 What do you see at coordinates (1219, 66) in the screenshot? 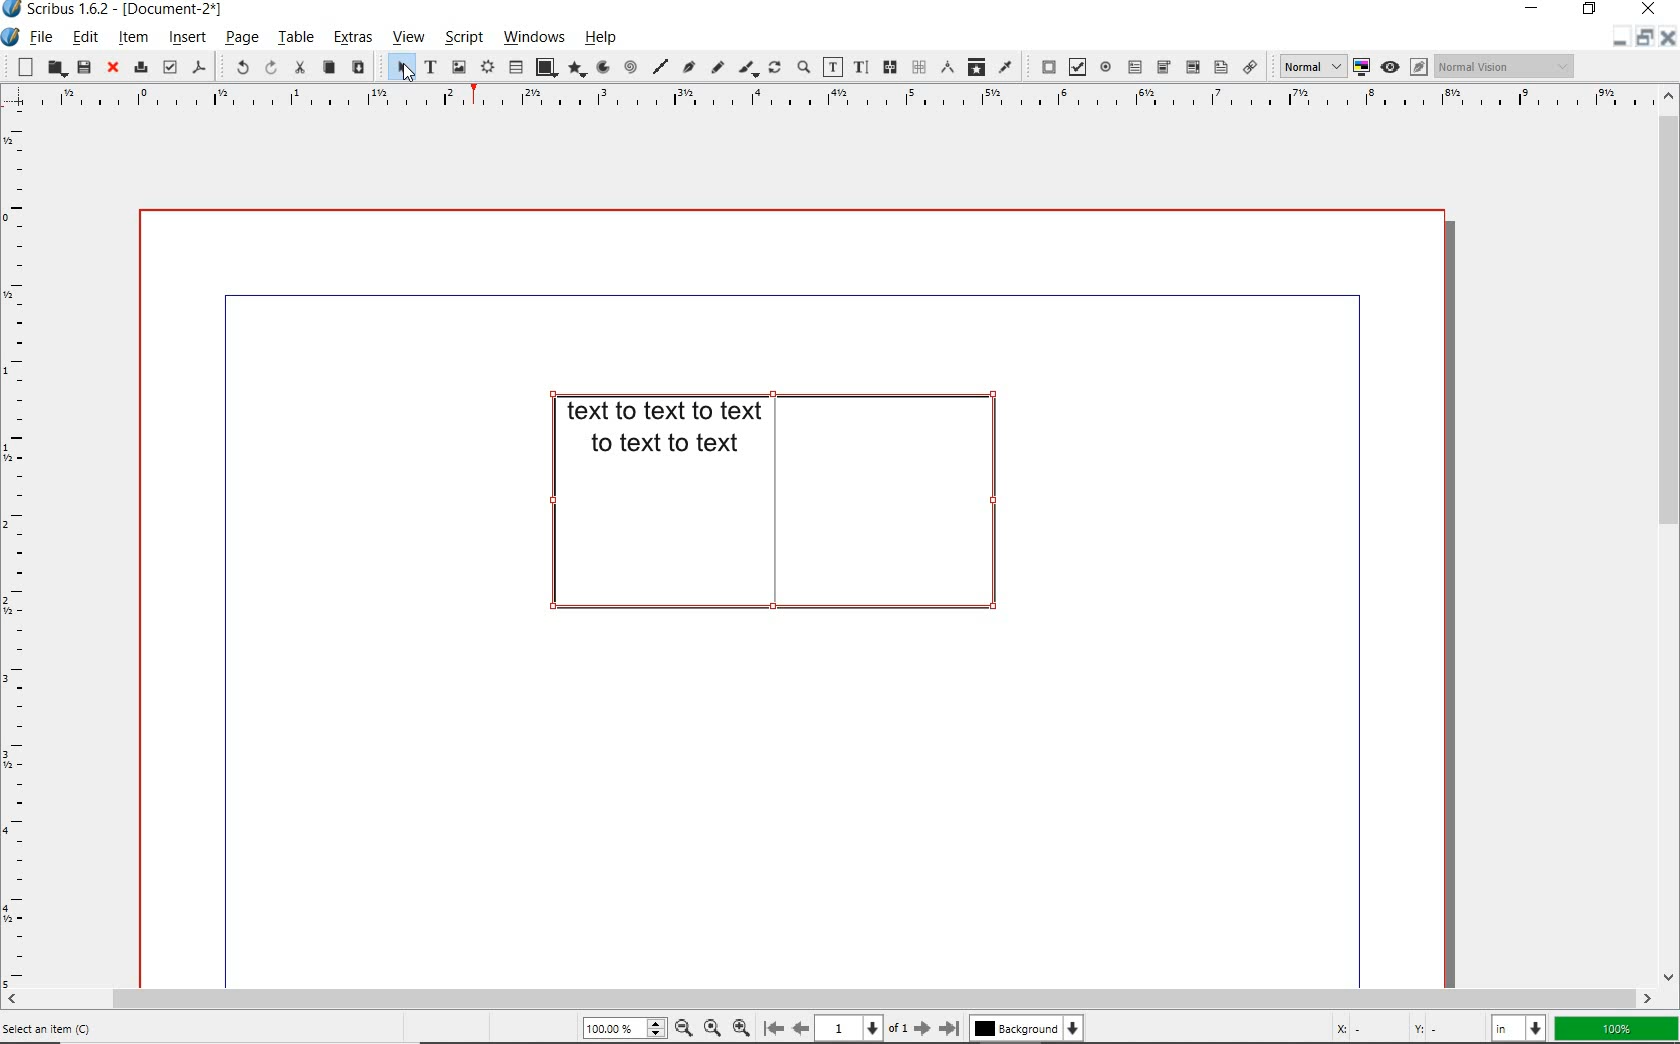
I see `pdf list box` at bounding box center [1219, 66].